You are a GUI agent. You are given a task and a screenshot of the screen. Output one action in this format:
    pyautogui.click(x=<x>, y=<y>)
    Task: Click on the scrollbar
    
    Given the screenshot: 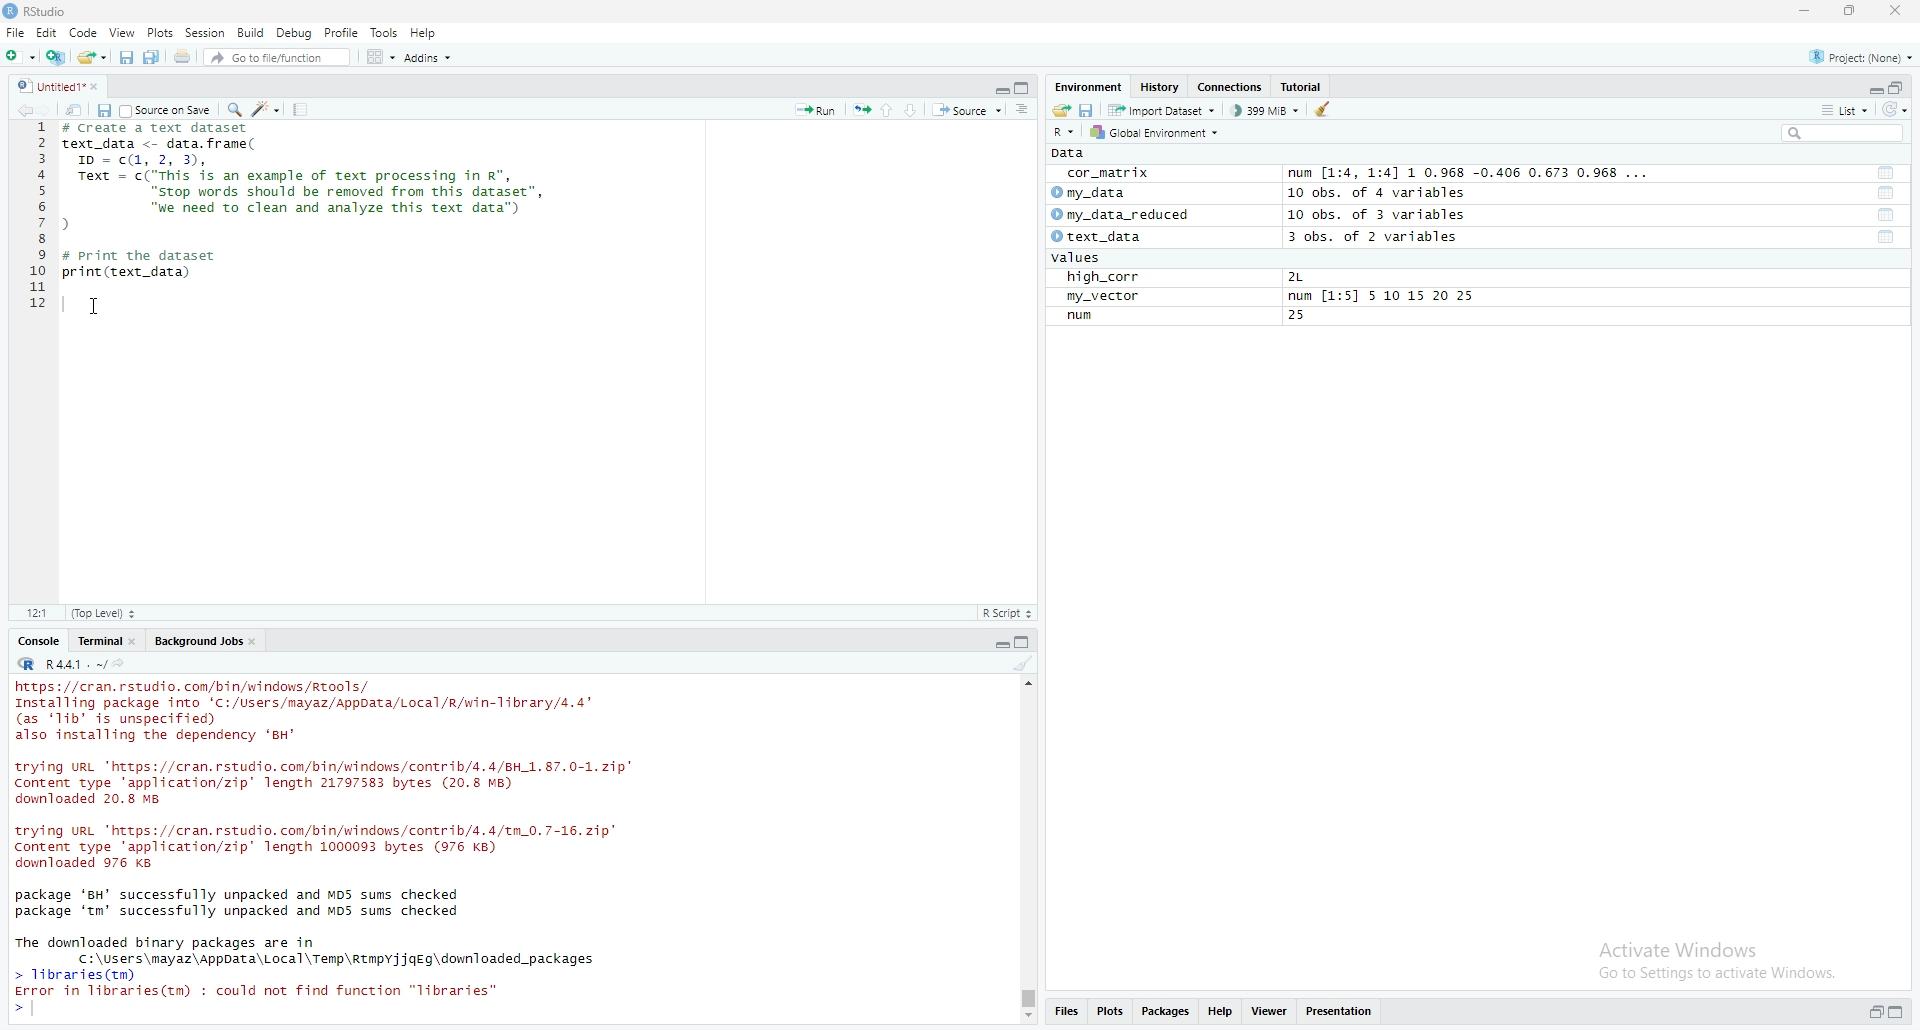 What is the action you would take?
    pyautogui.click(x=1025, y=851)
    